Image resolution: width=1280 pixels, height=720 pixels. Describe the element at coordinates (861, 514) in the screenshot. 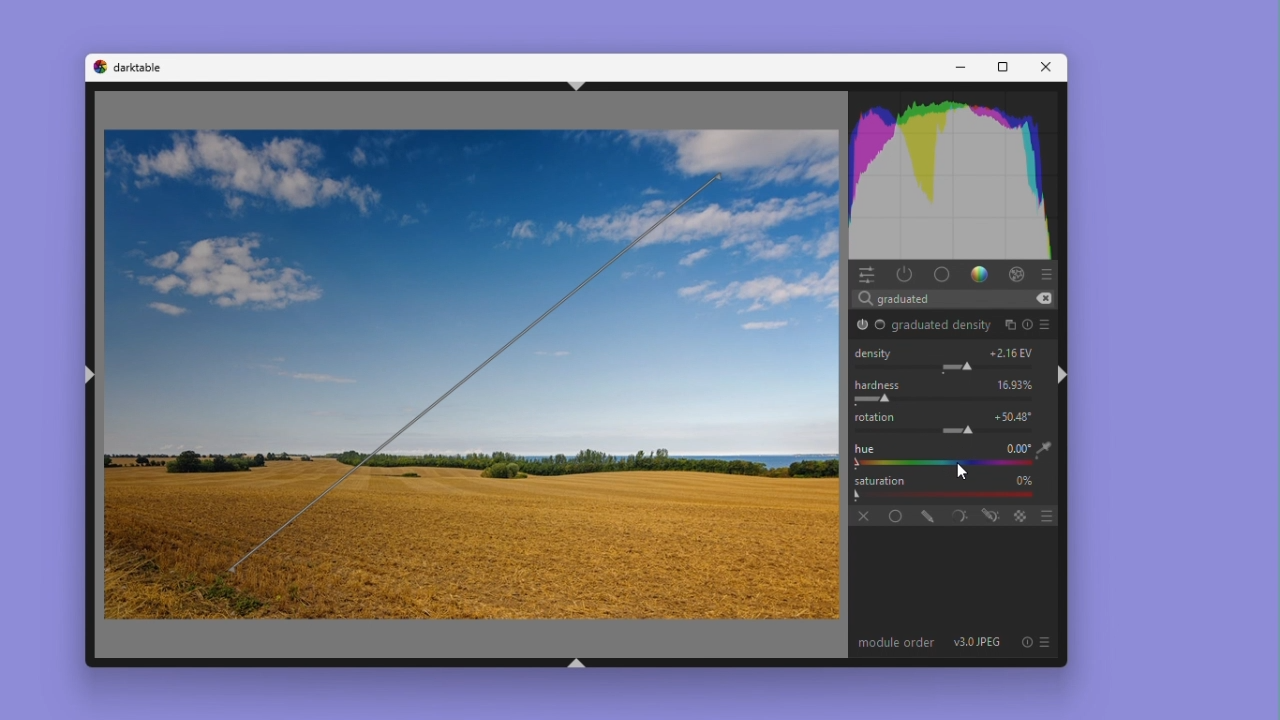

I see `off` at that location.